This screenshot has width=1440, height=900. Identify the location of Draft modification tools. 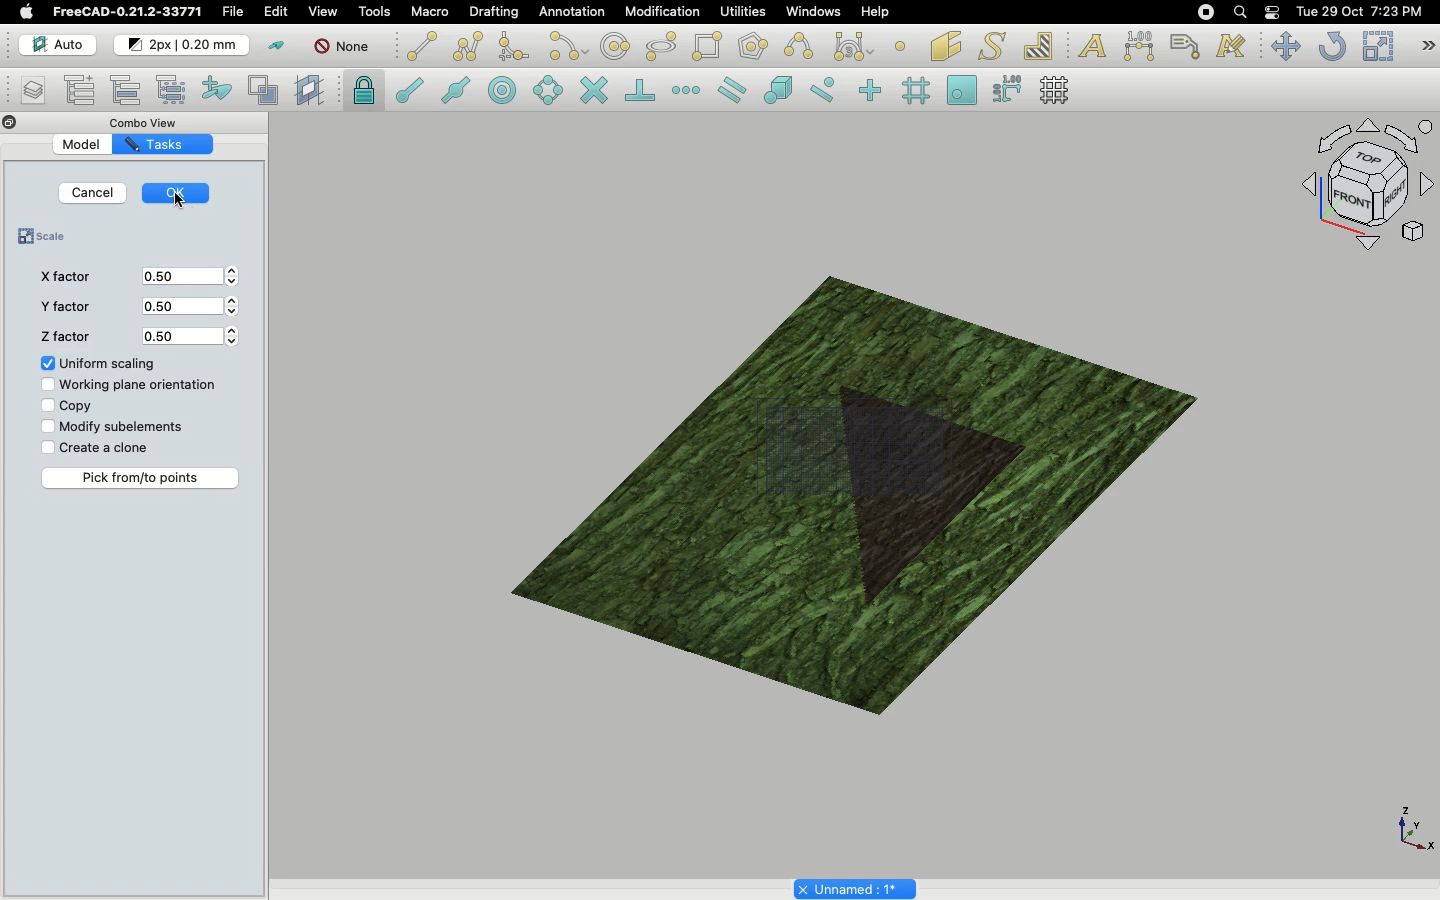
(1428, 46).